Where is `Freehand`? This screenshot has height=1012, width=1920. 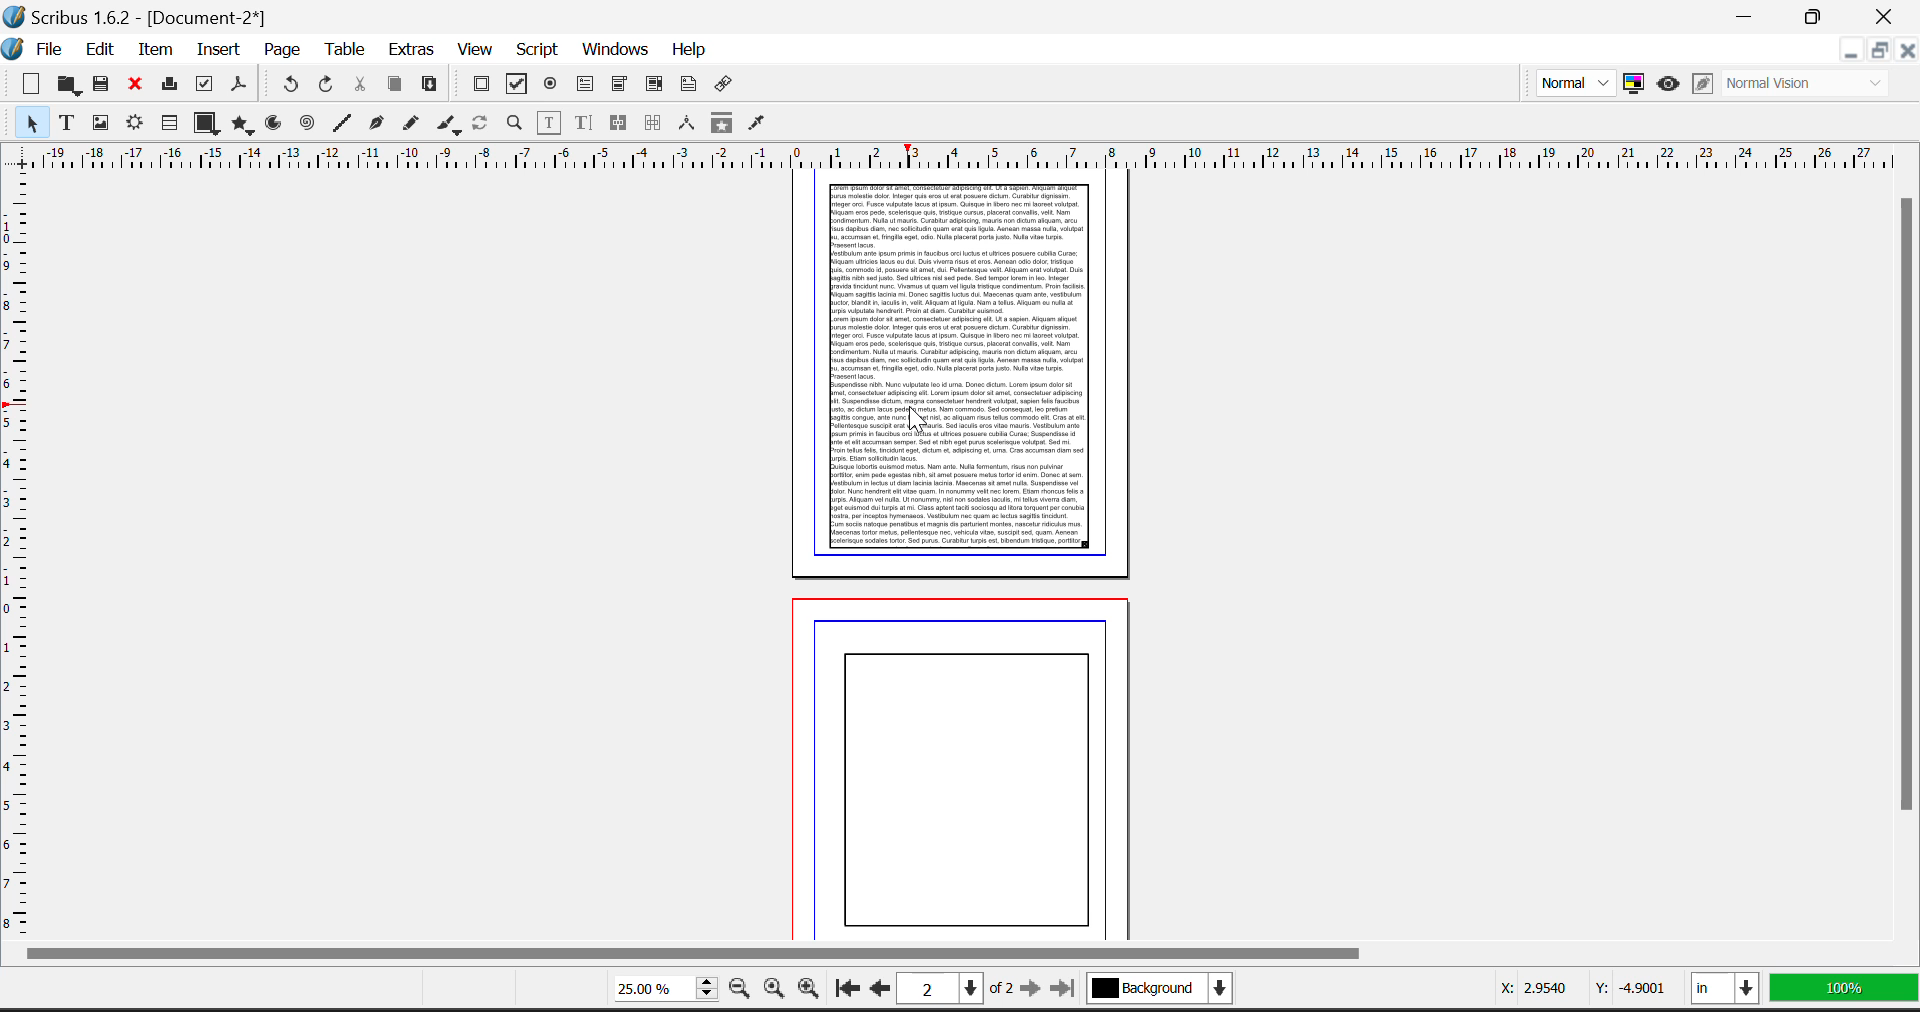
Freehand is located at coordinates (410, 126).